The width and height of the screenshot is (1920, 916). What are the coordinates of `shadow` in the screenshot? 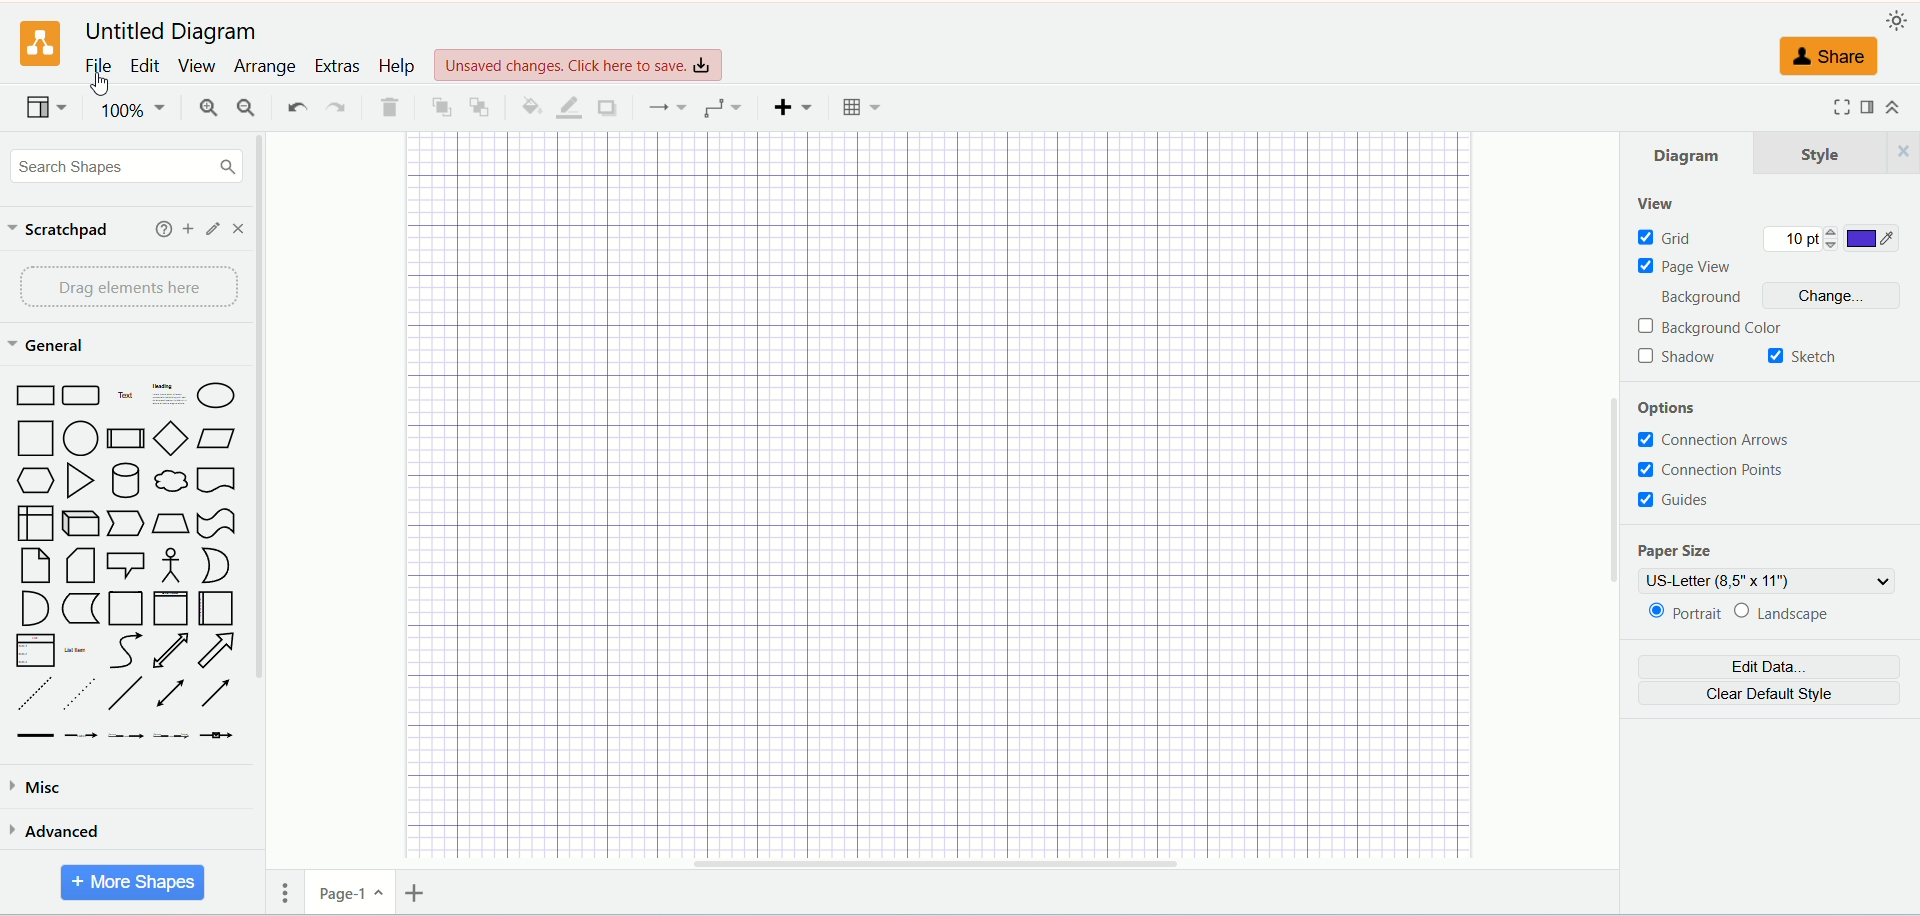 It's located at (605, 106).